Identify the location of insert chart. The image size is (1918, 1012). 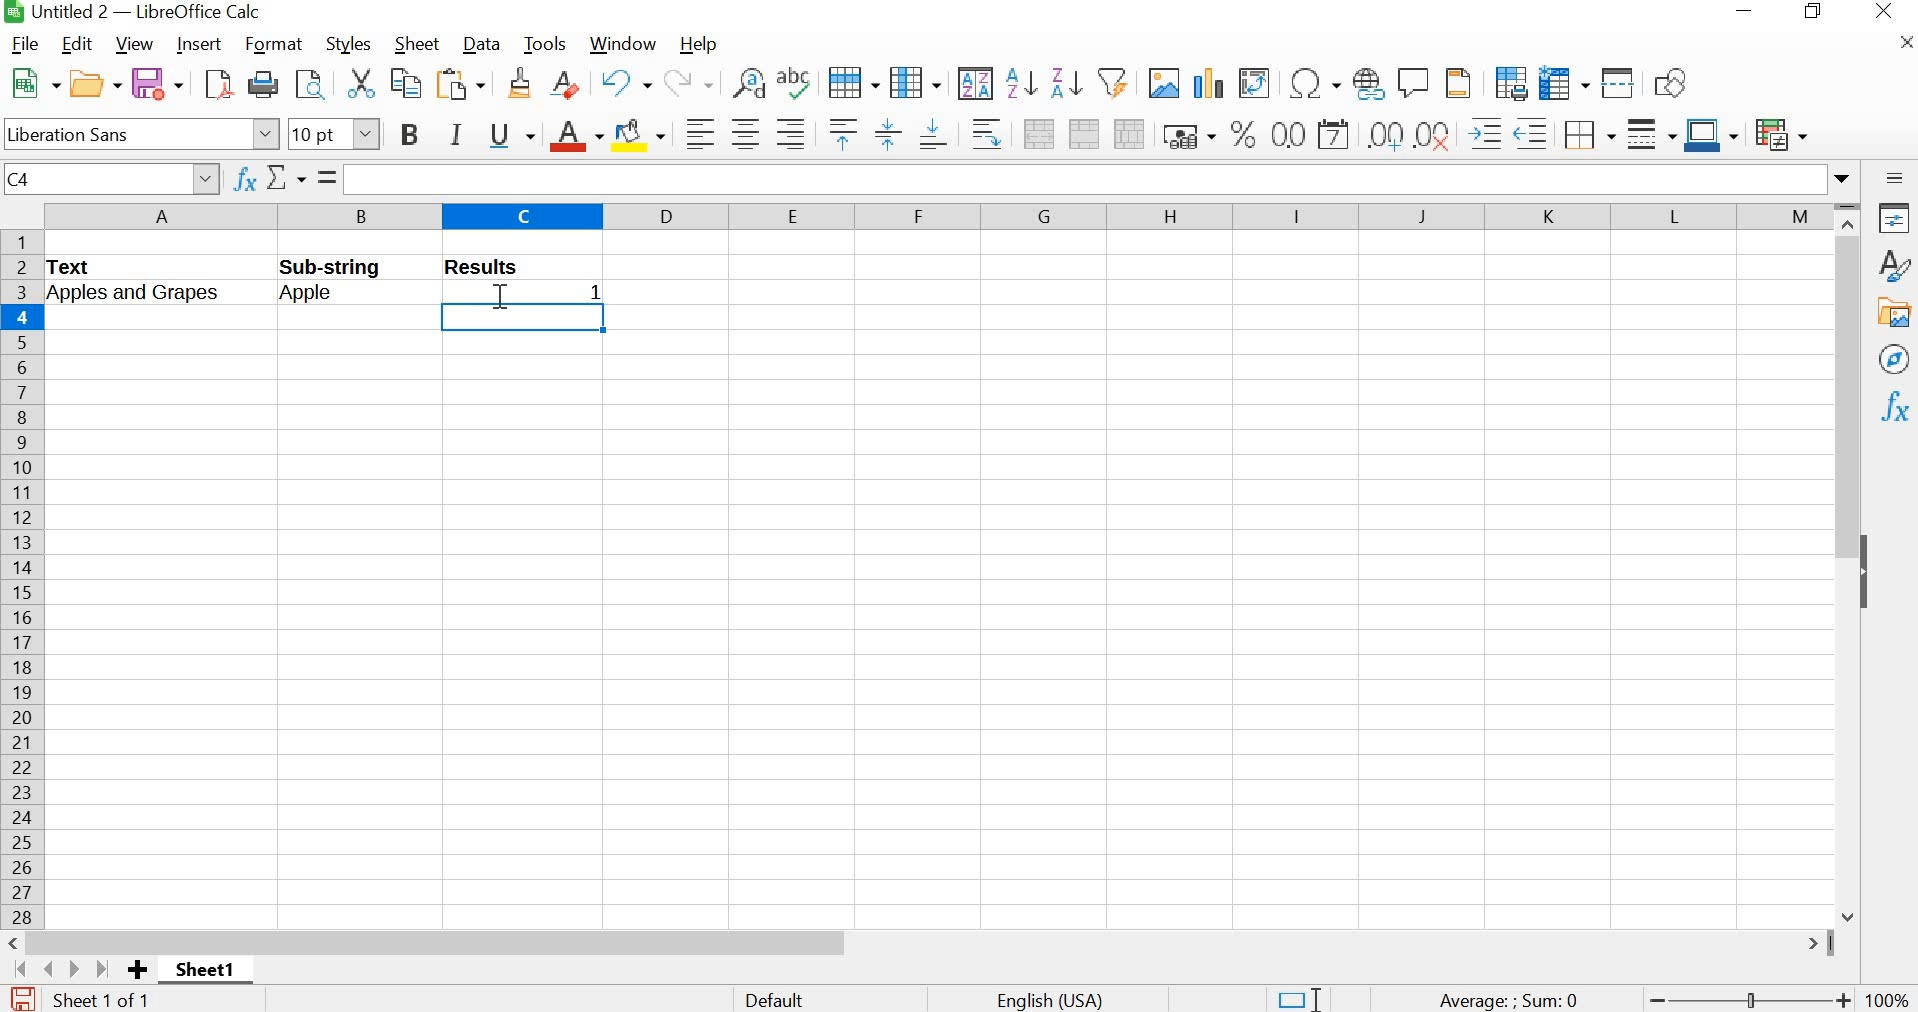
(1210, 80).